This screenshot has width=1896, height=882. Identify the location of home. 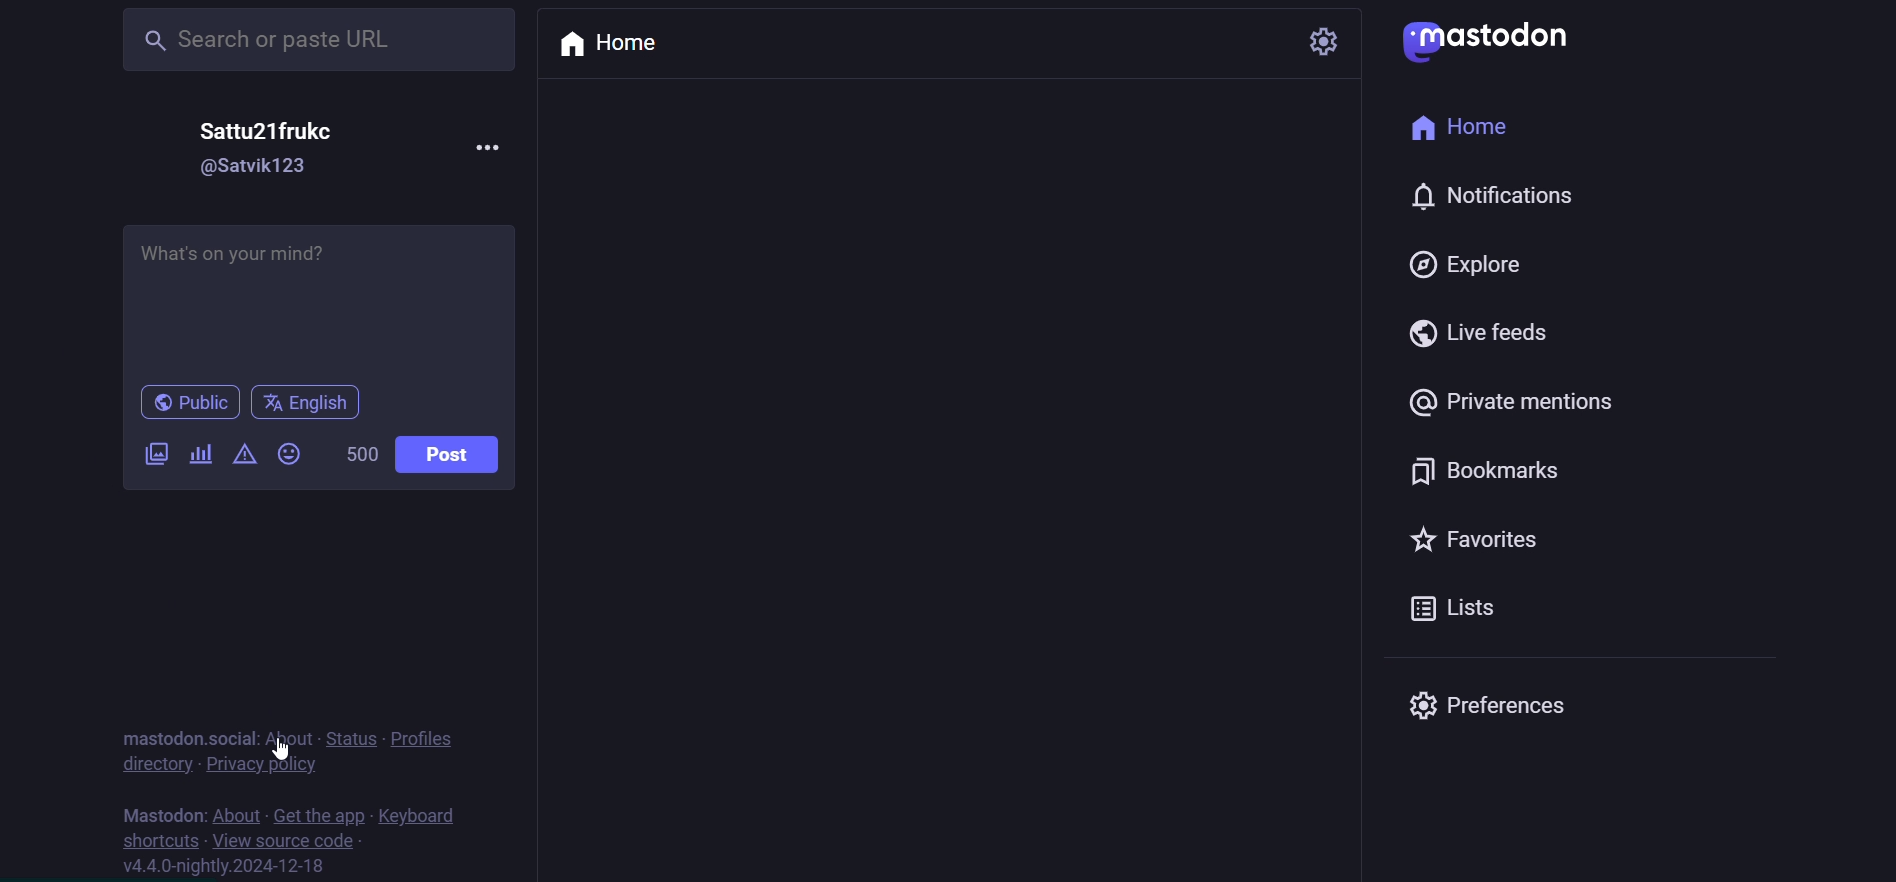
(1461, 122).